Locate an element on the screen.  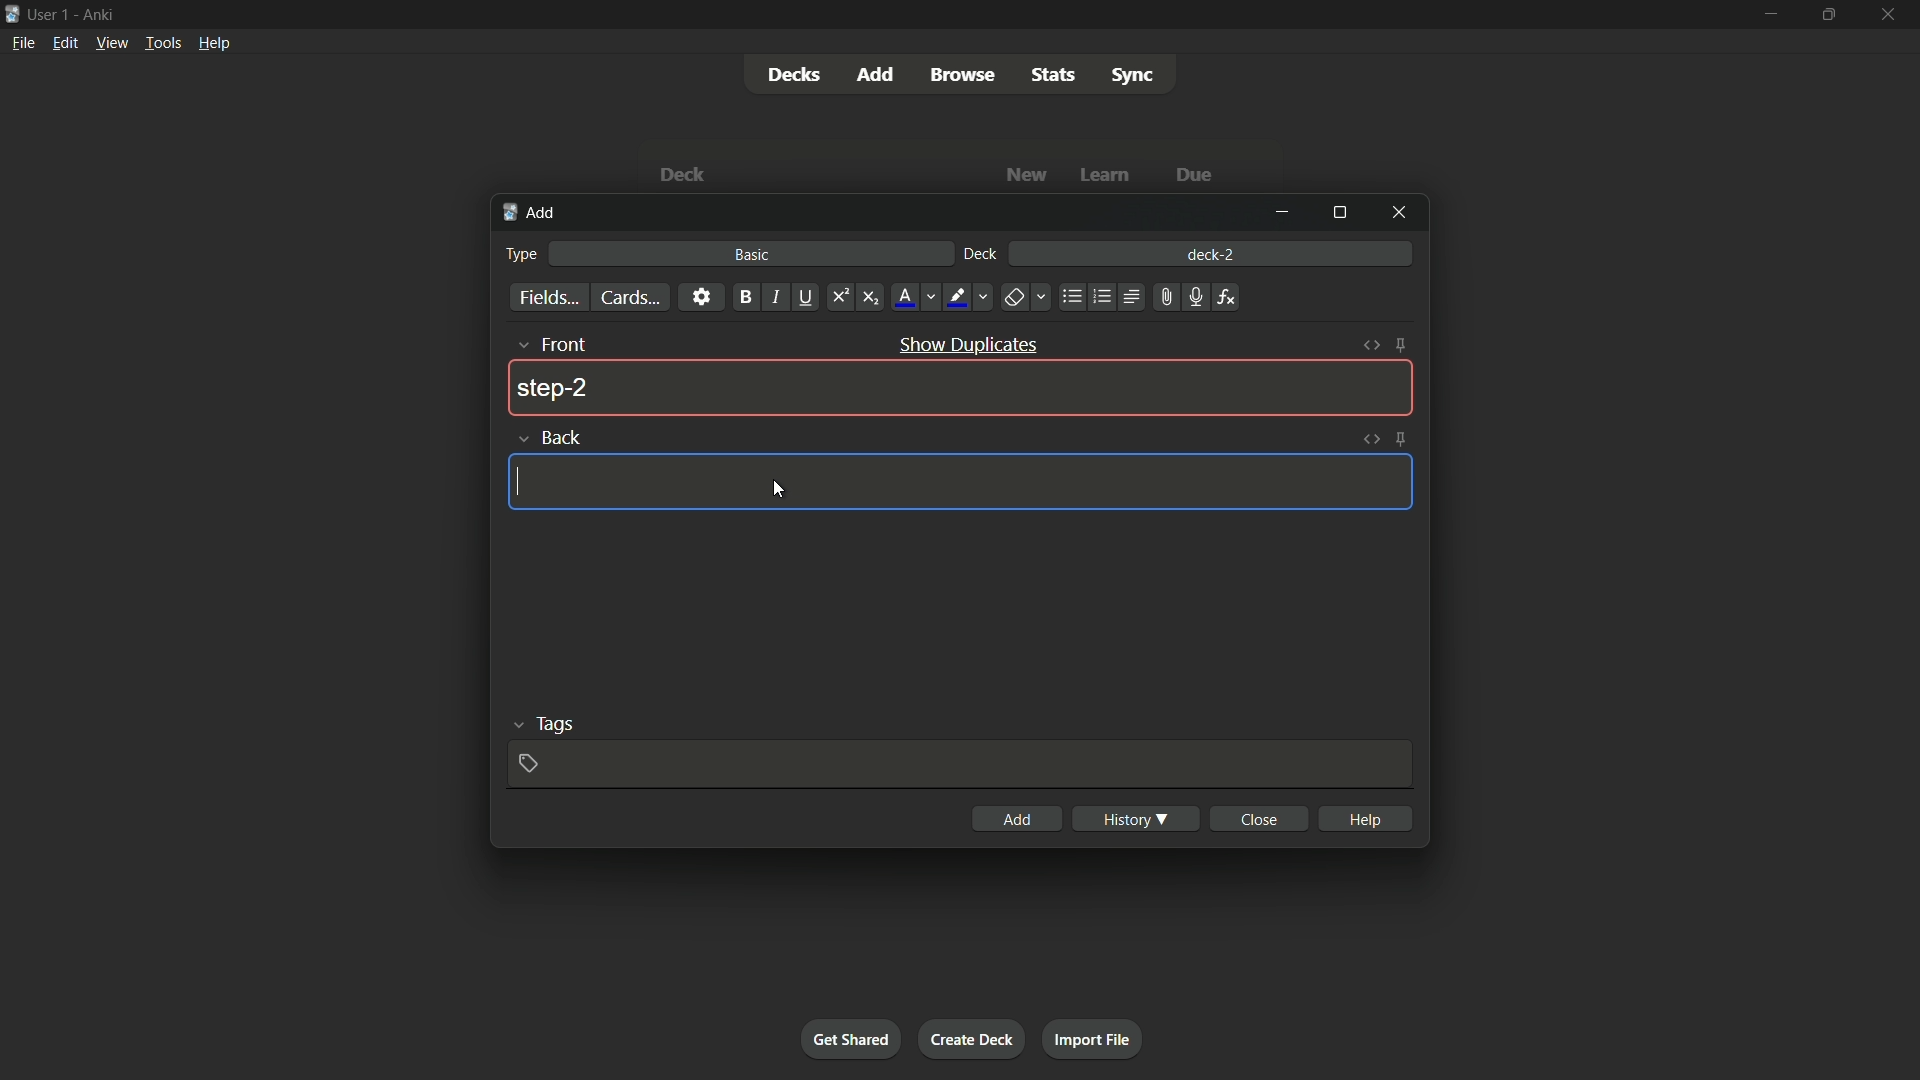
new is located at coordinates (1027, 175).